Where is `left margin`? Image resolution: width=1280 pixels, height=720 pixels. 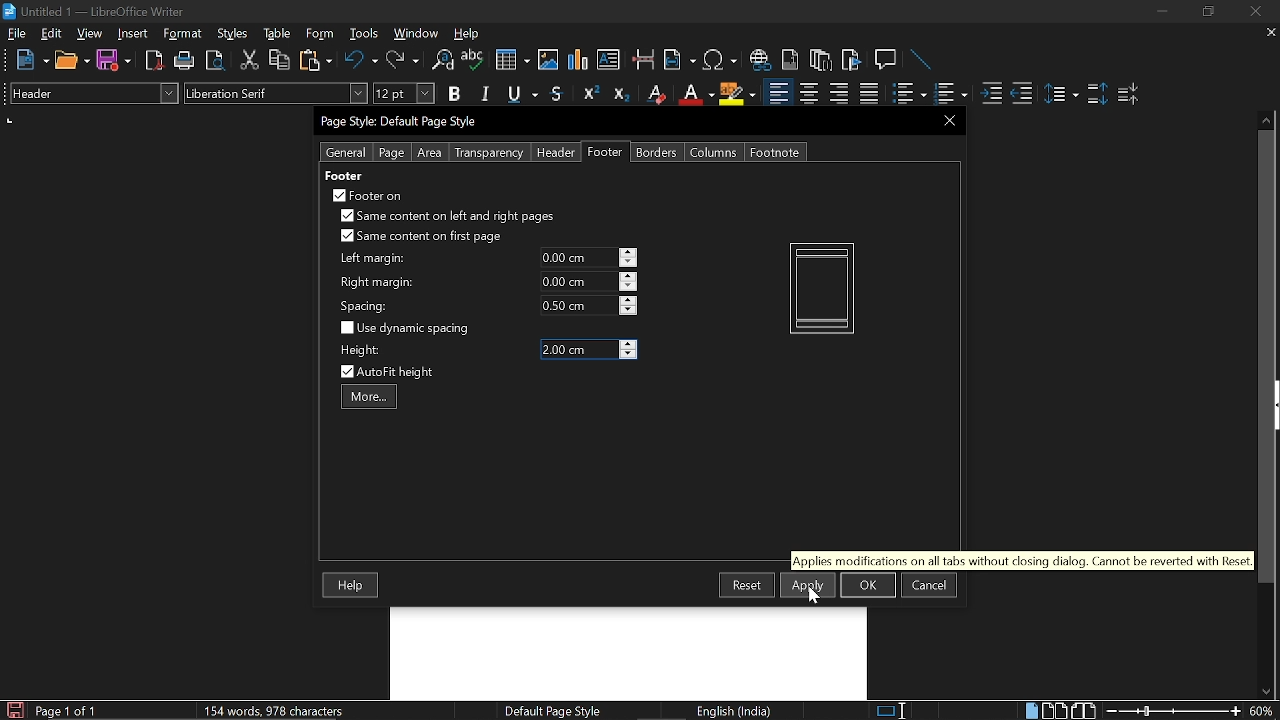
left margin is located at coordinates (370, 259).